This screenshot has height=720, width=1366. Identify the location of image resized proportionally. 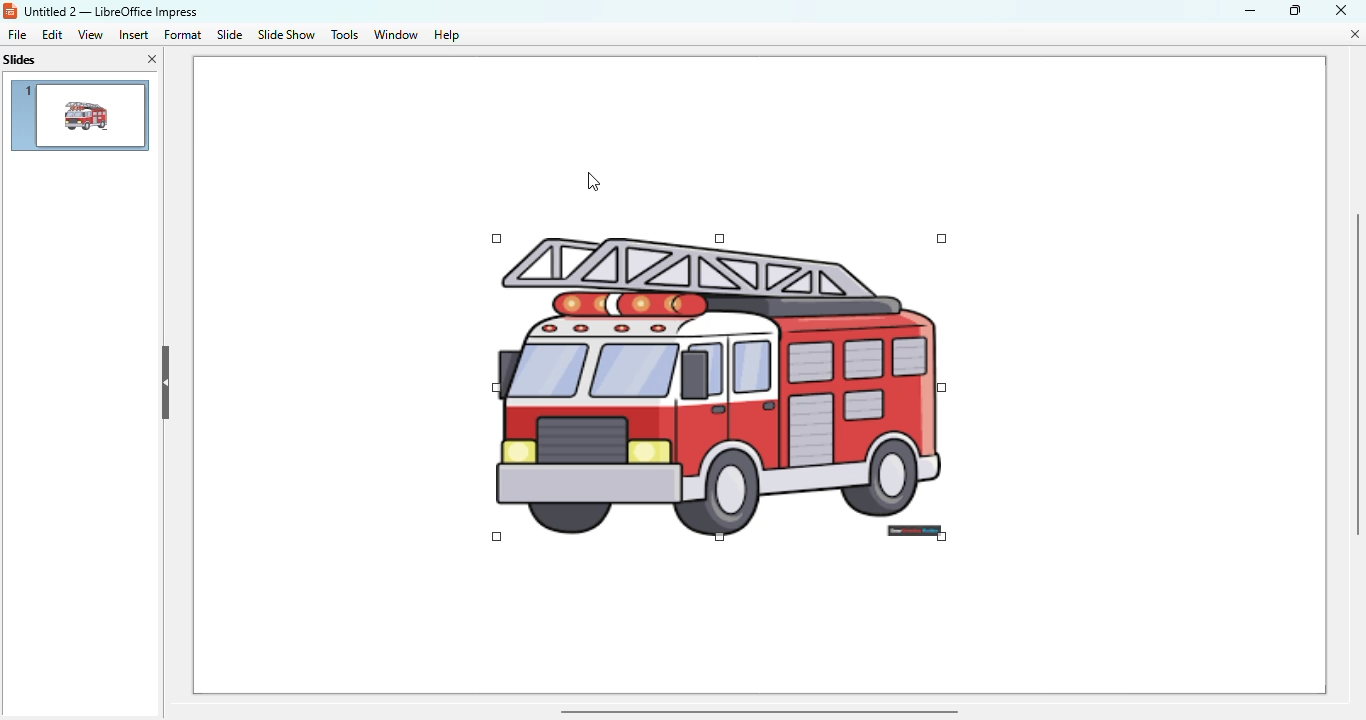
(718, 387).